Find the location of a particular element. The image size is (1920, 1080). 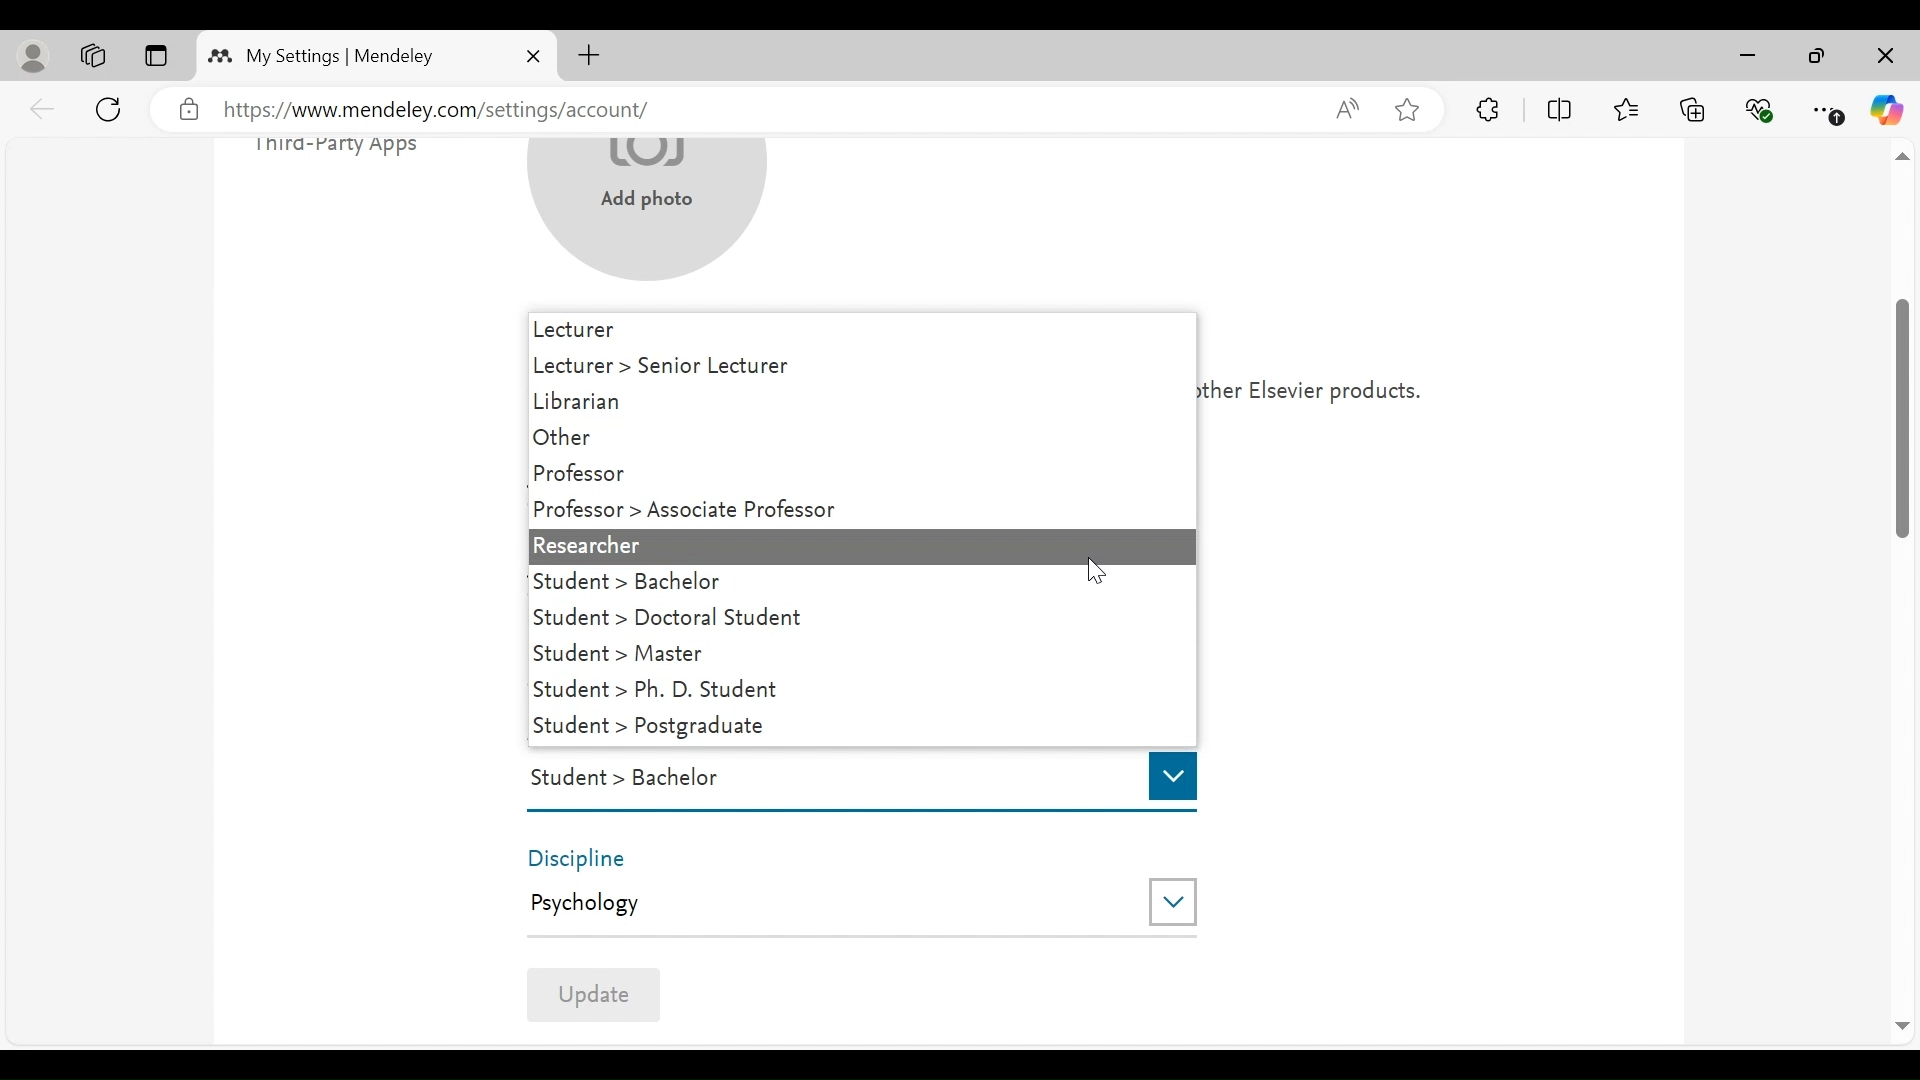

Student > Bachelor is located at coordinates (859, 584).